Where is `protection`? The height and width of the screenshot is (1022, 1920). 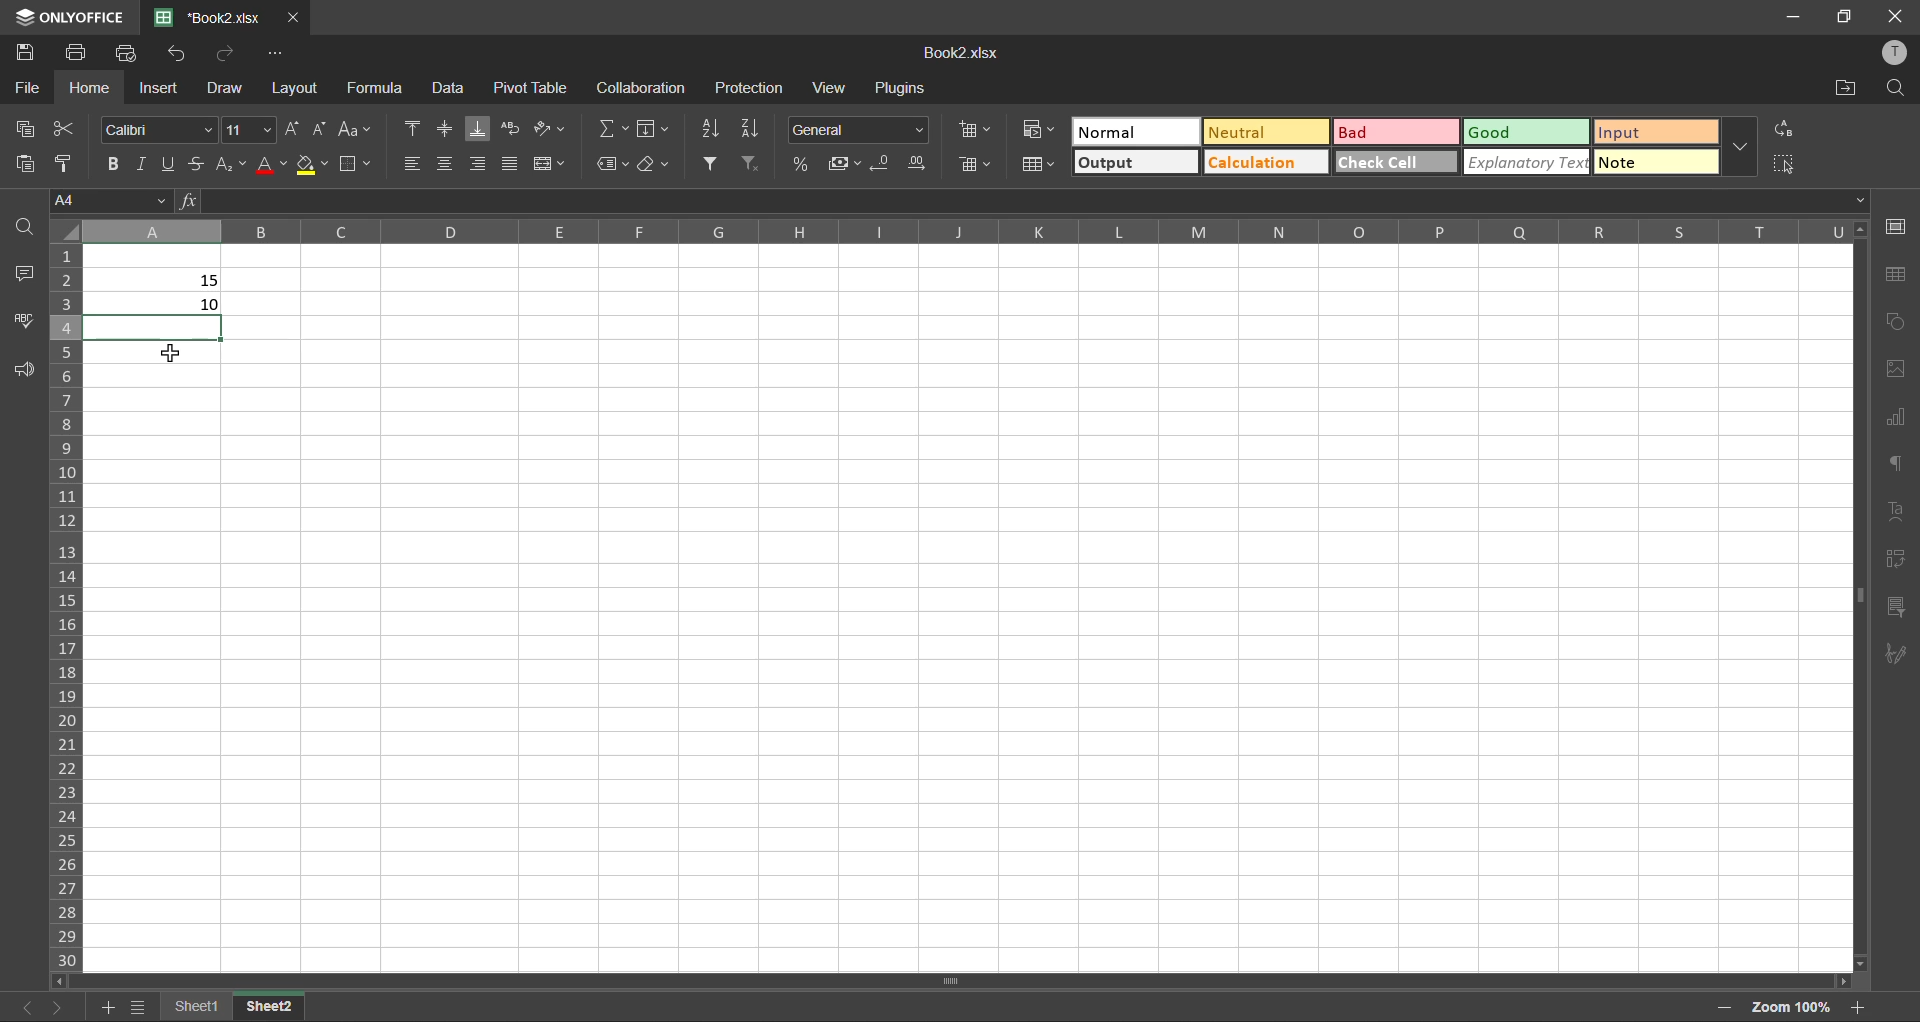 protection is located at coordinates (753, 88).